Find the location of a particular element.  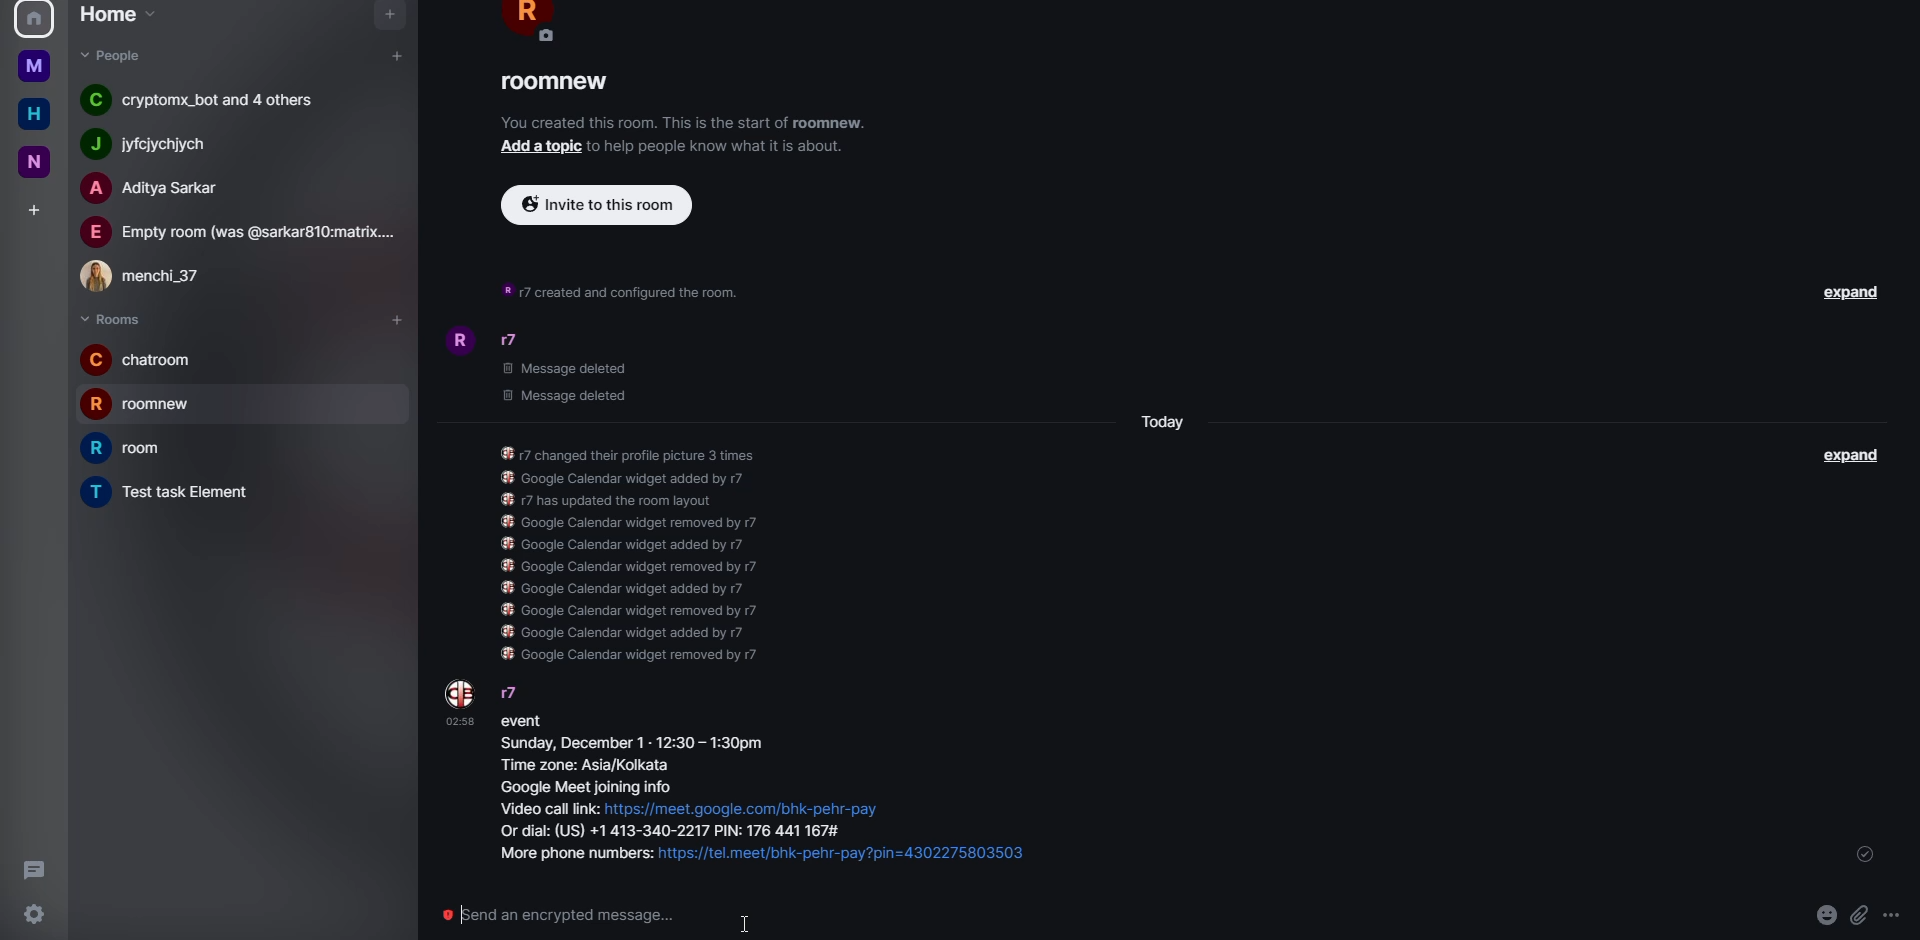

time is located at coordinates (460, 720).